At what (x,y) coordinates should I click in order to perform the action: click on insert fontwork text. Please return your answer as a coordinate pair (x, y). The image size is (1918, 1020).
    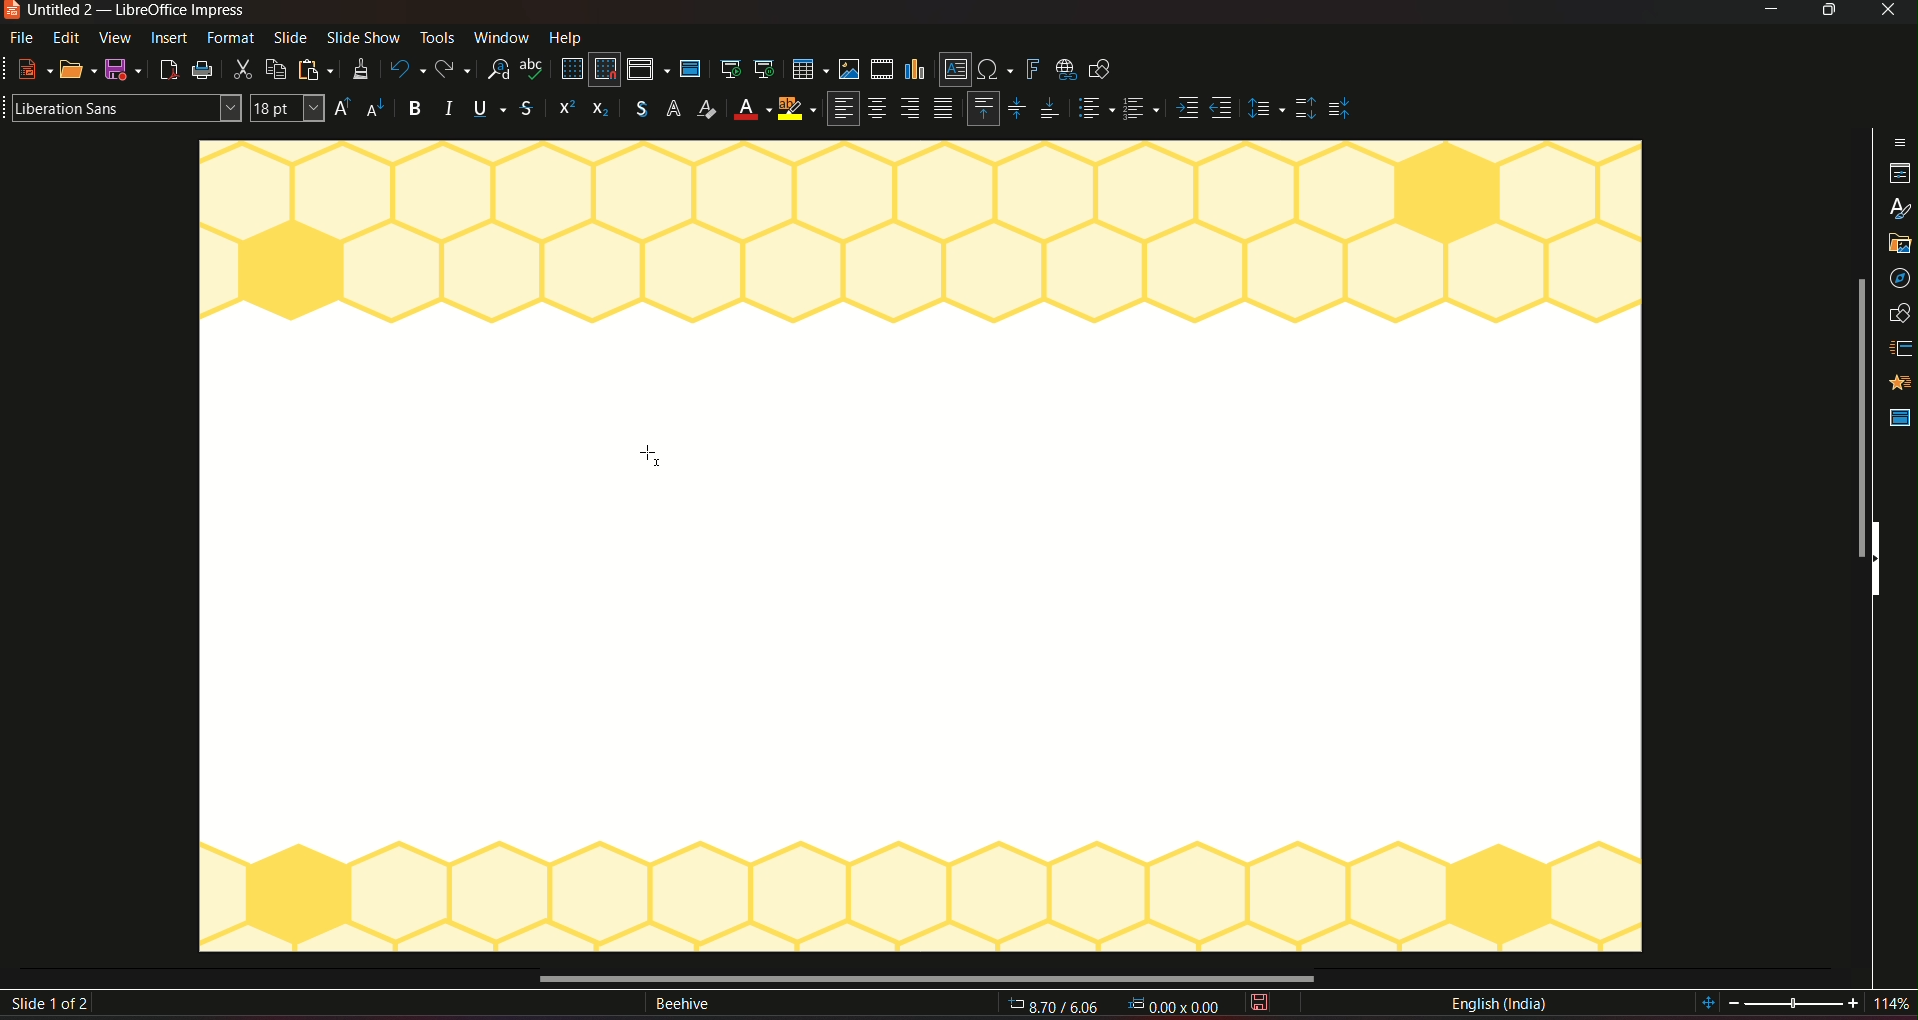
    Looking at the image, I should click on (1032, 68).